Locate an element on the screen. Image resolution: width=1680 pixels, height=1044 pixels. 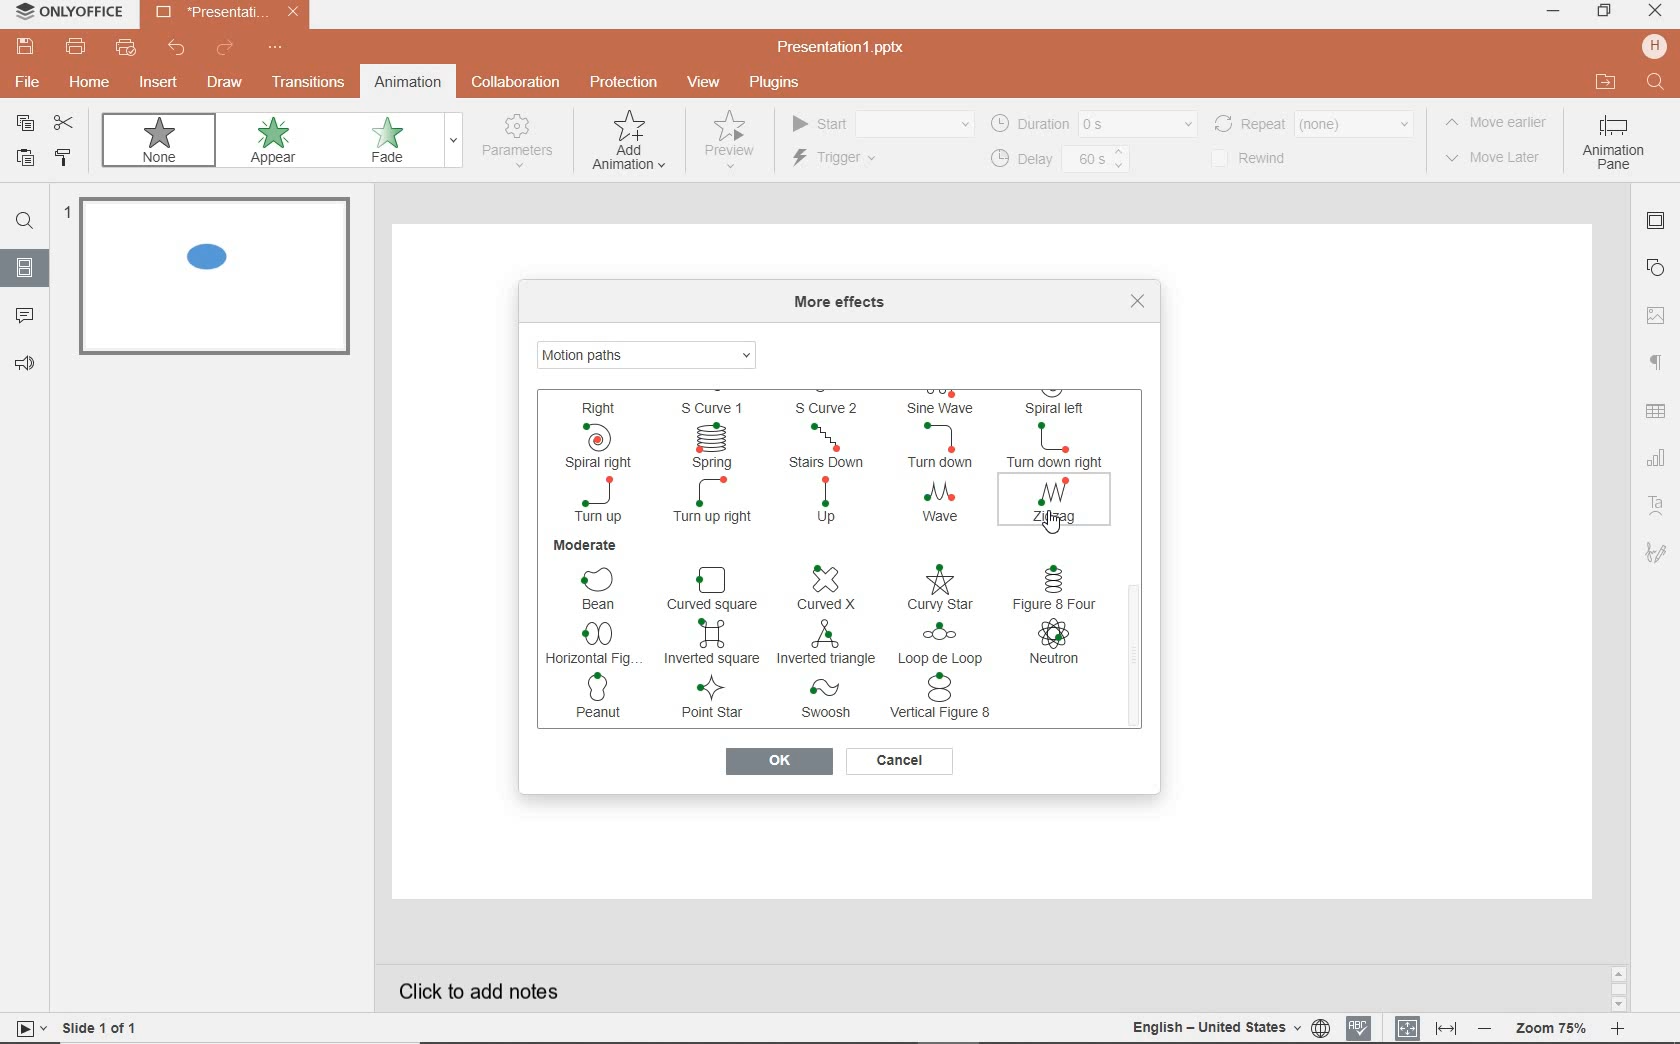
undo is located at coordinates (178, 51).